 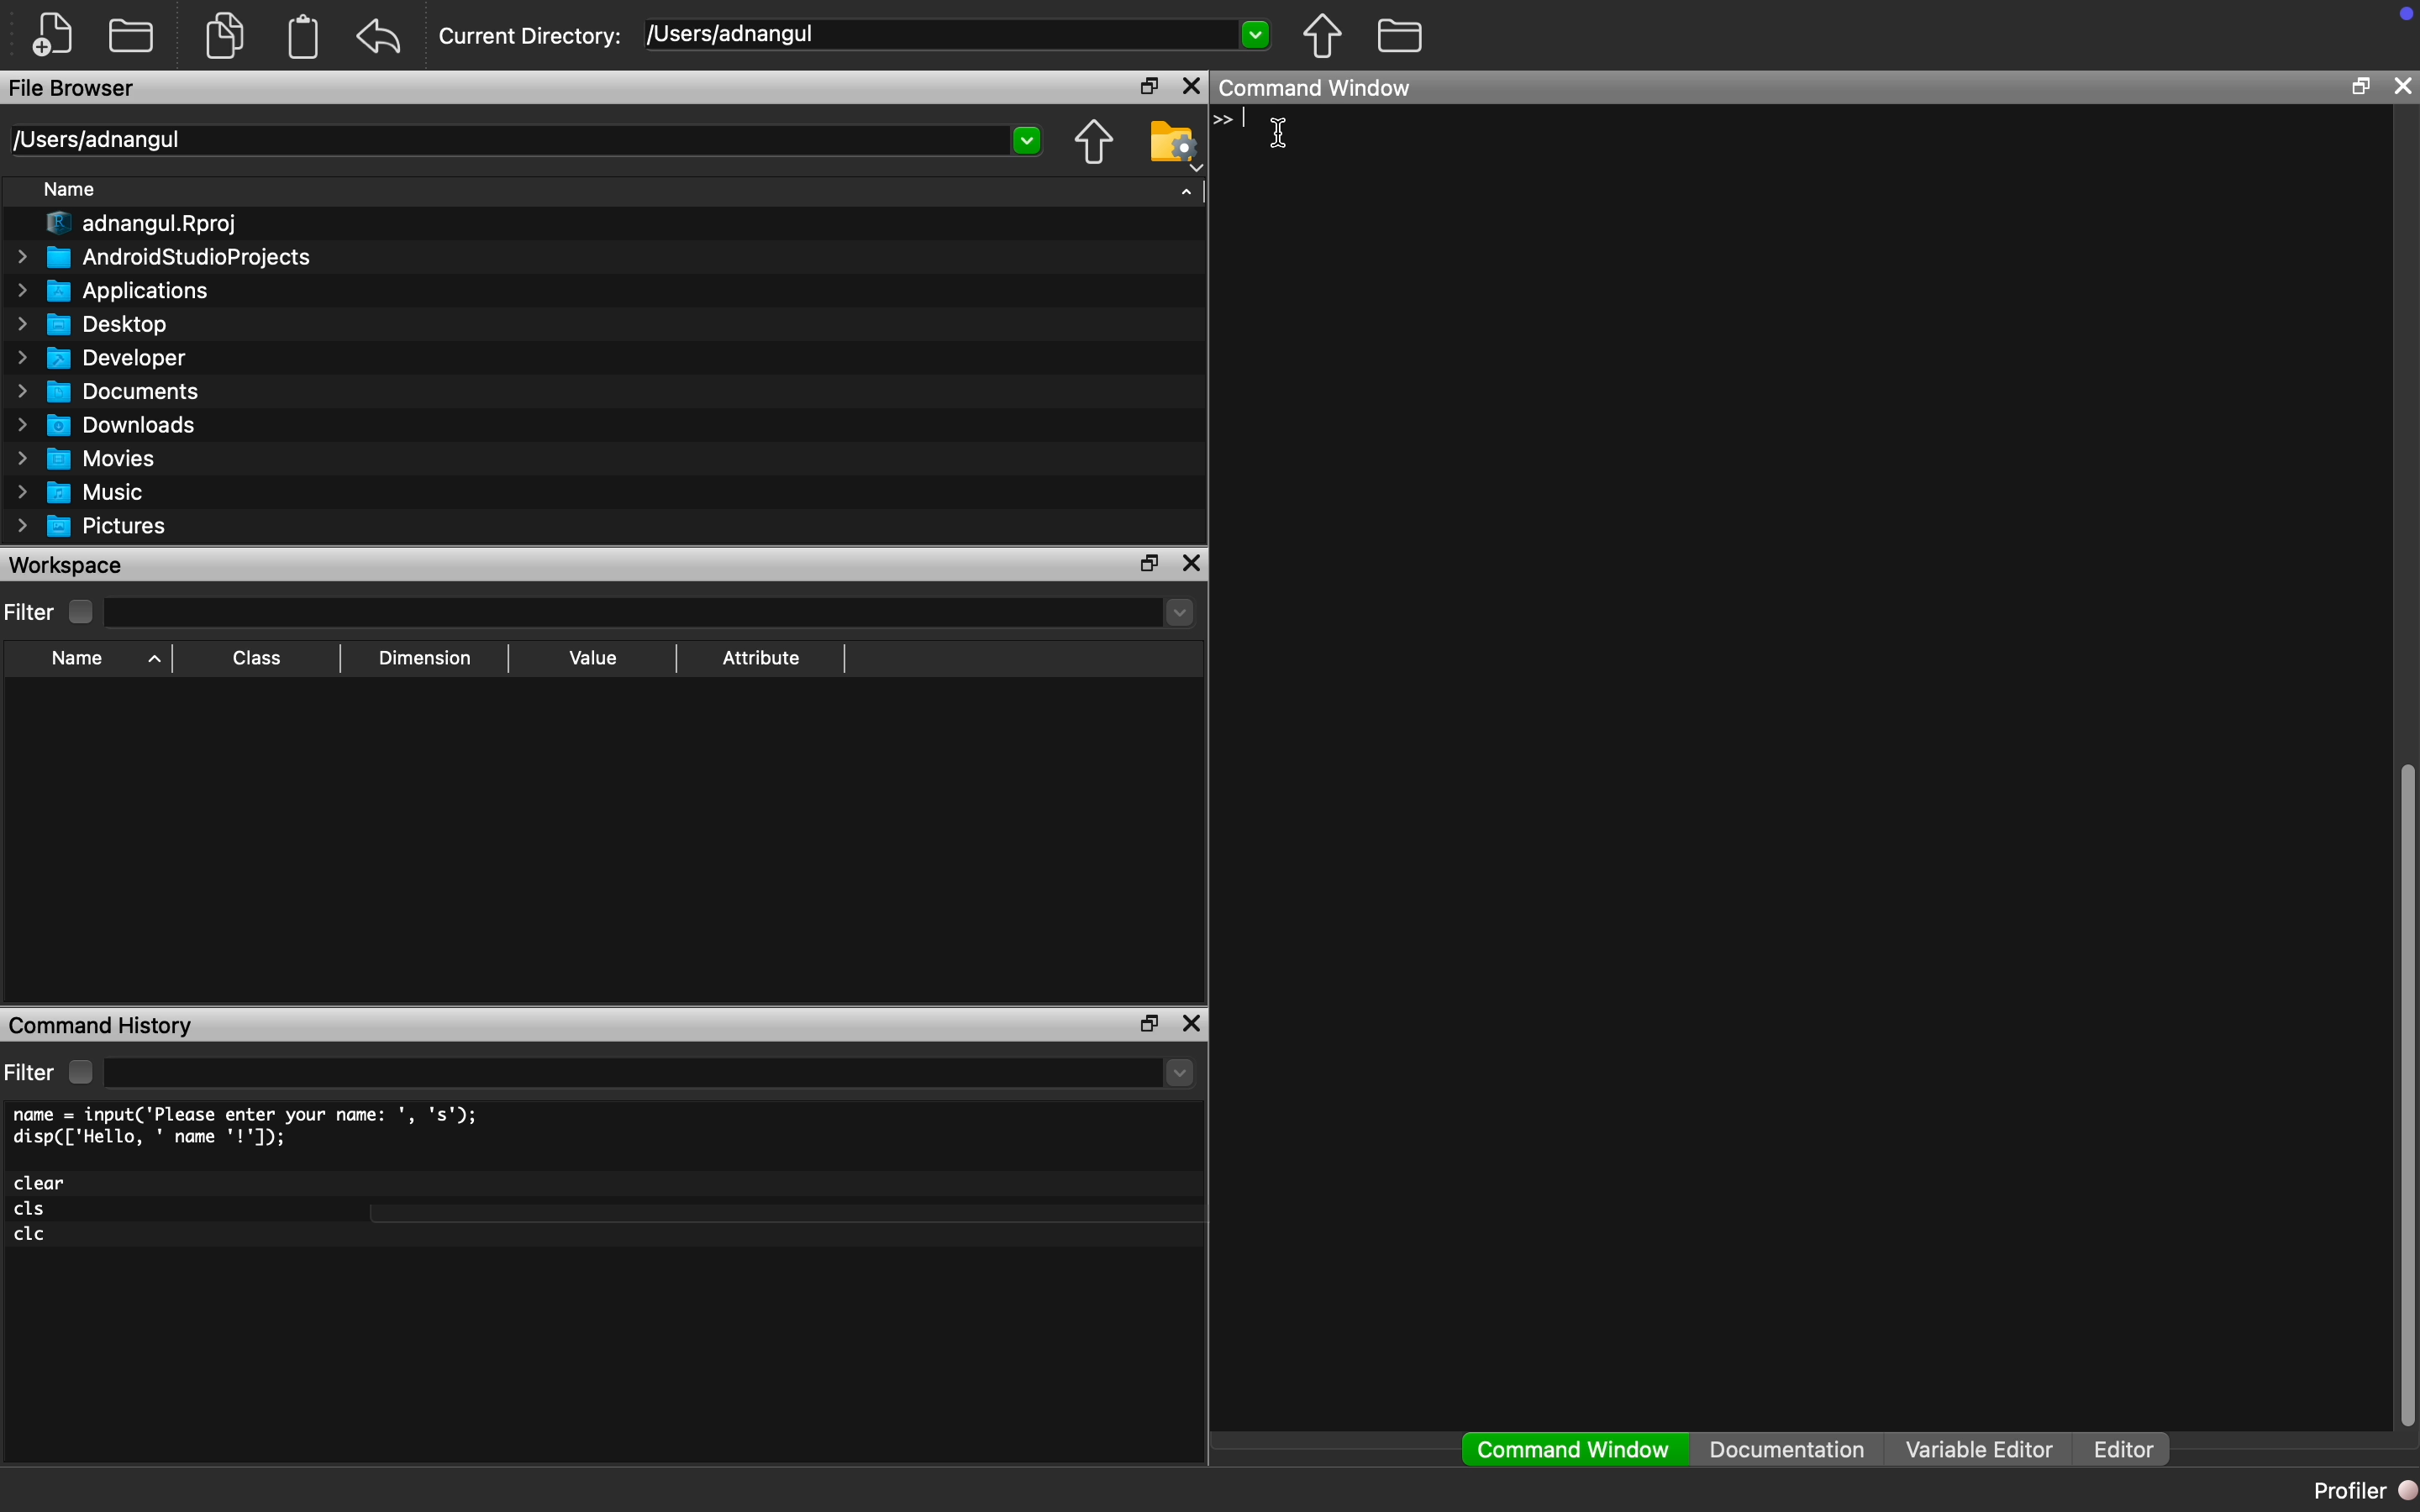 What do you see at coordinates (2360, 85) in the screenshot?
I see `maximize` at bounding box center [2360, 85].